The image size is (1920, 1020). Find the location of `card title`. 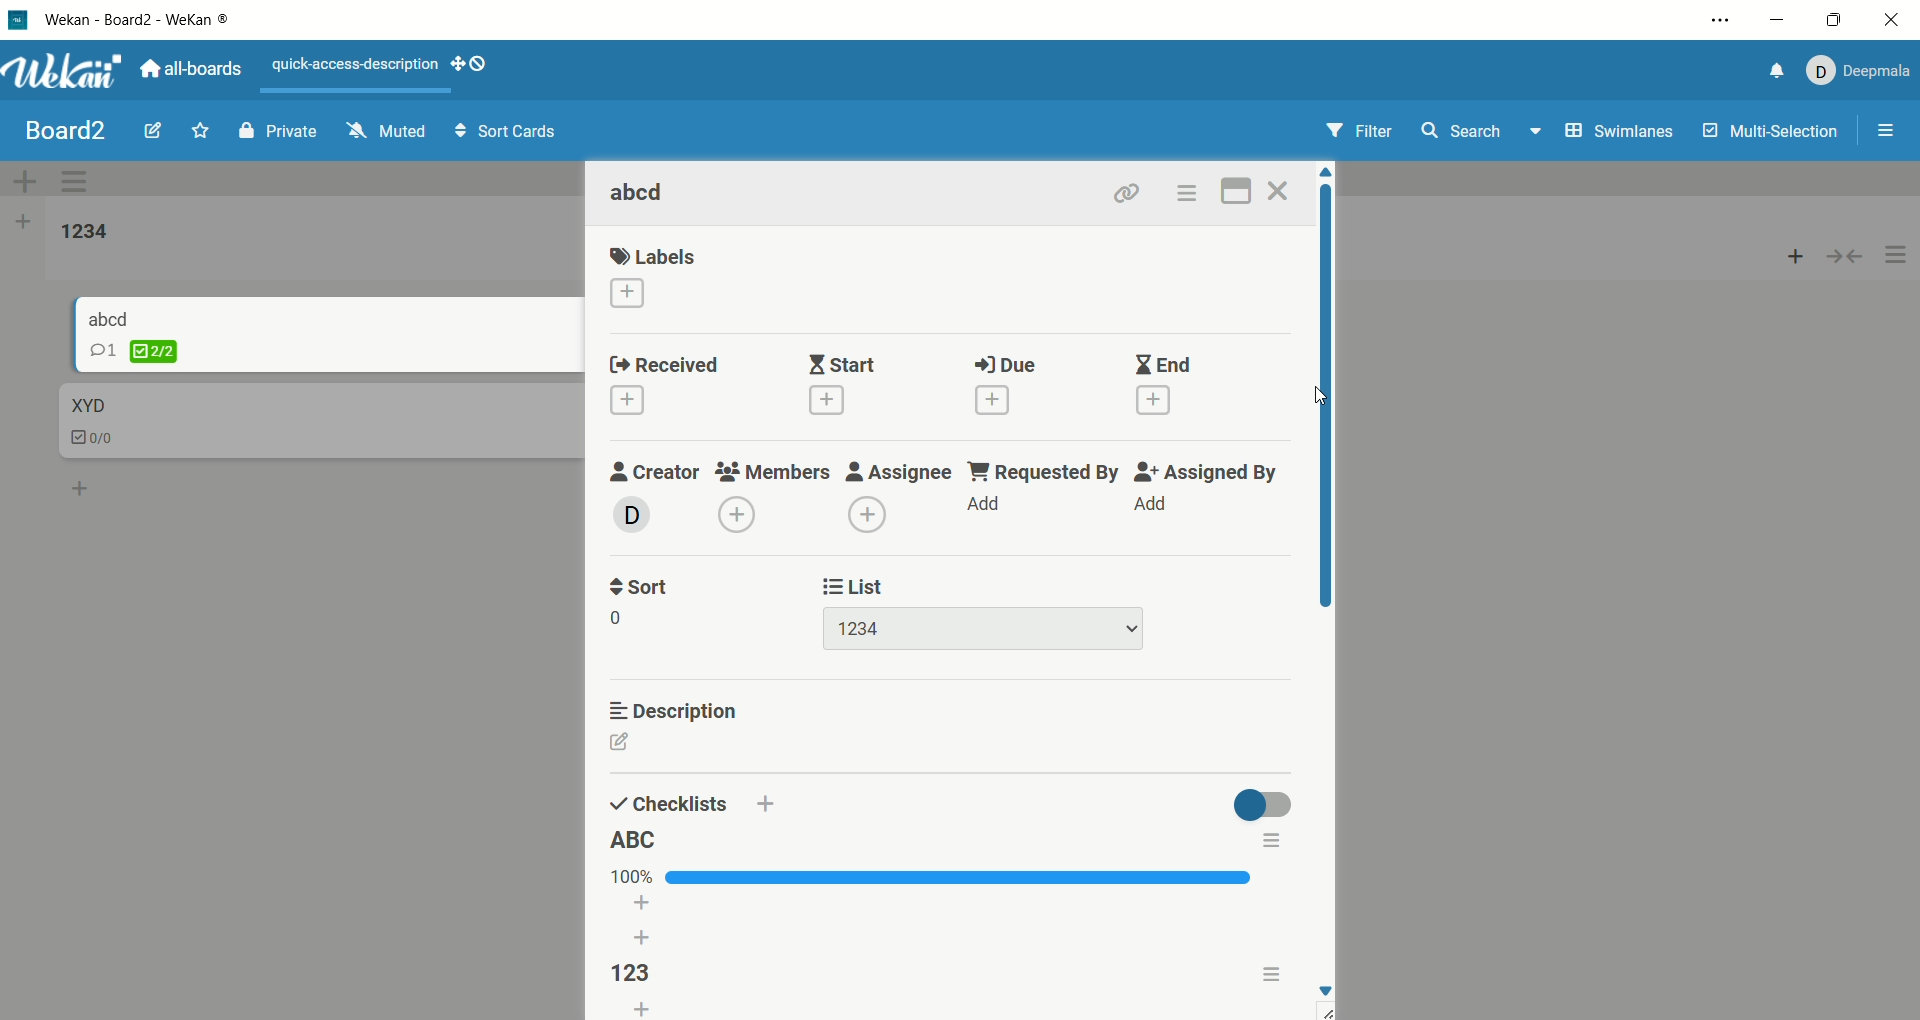

card title is located at coordinates (86, 406).